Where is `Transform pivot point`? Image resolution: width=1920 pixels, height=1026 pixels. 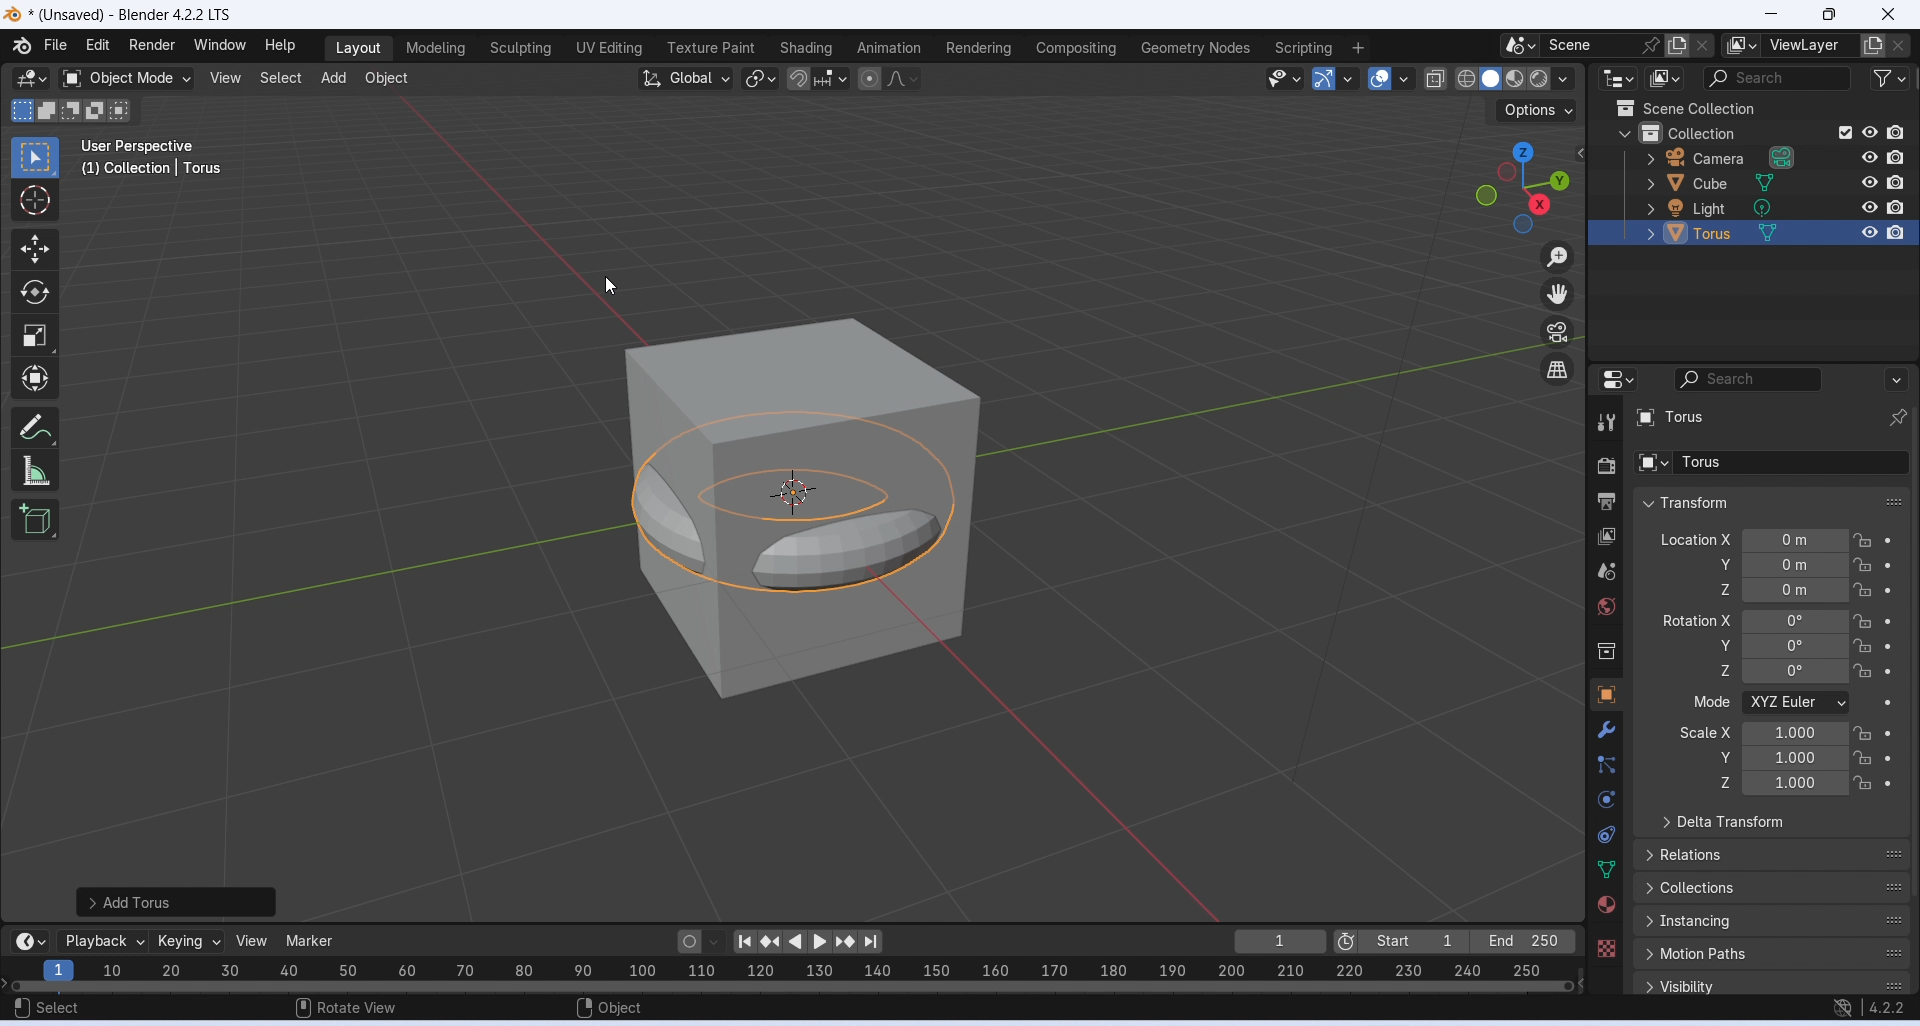 Transform pivot point is located at coordinates (760, 78).